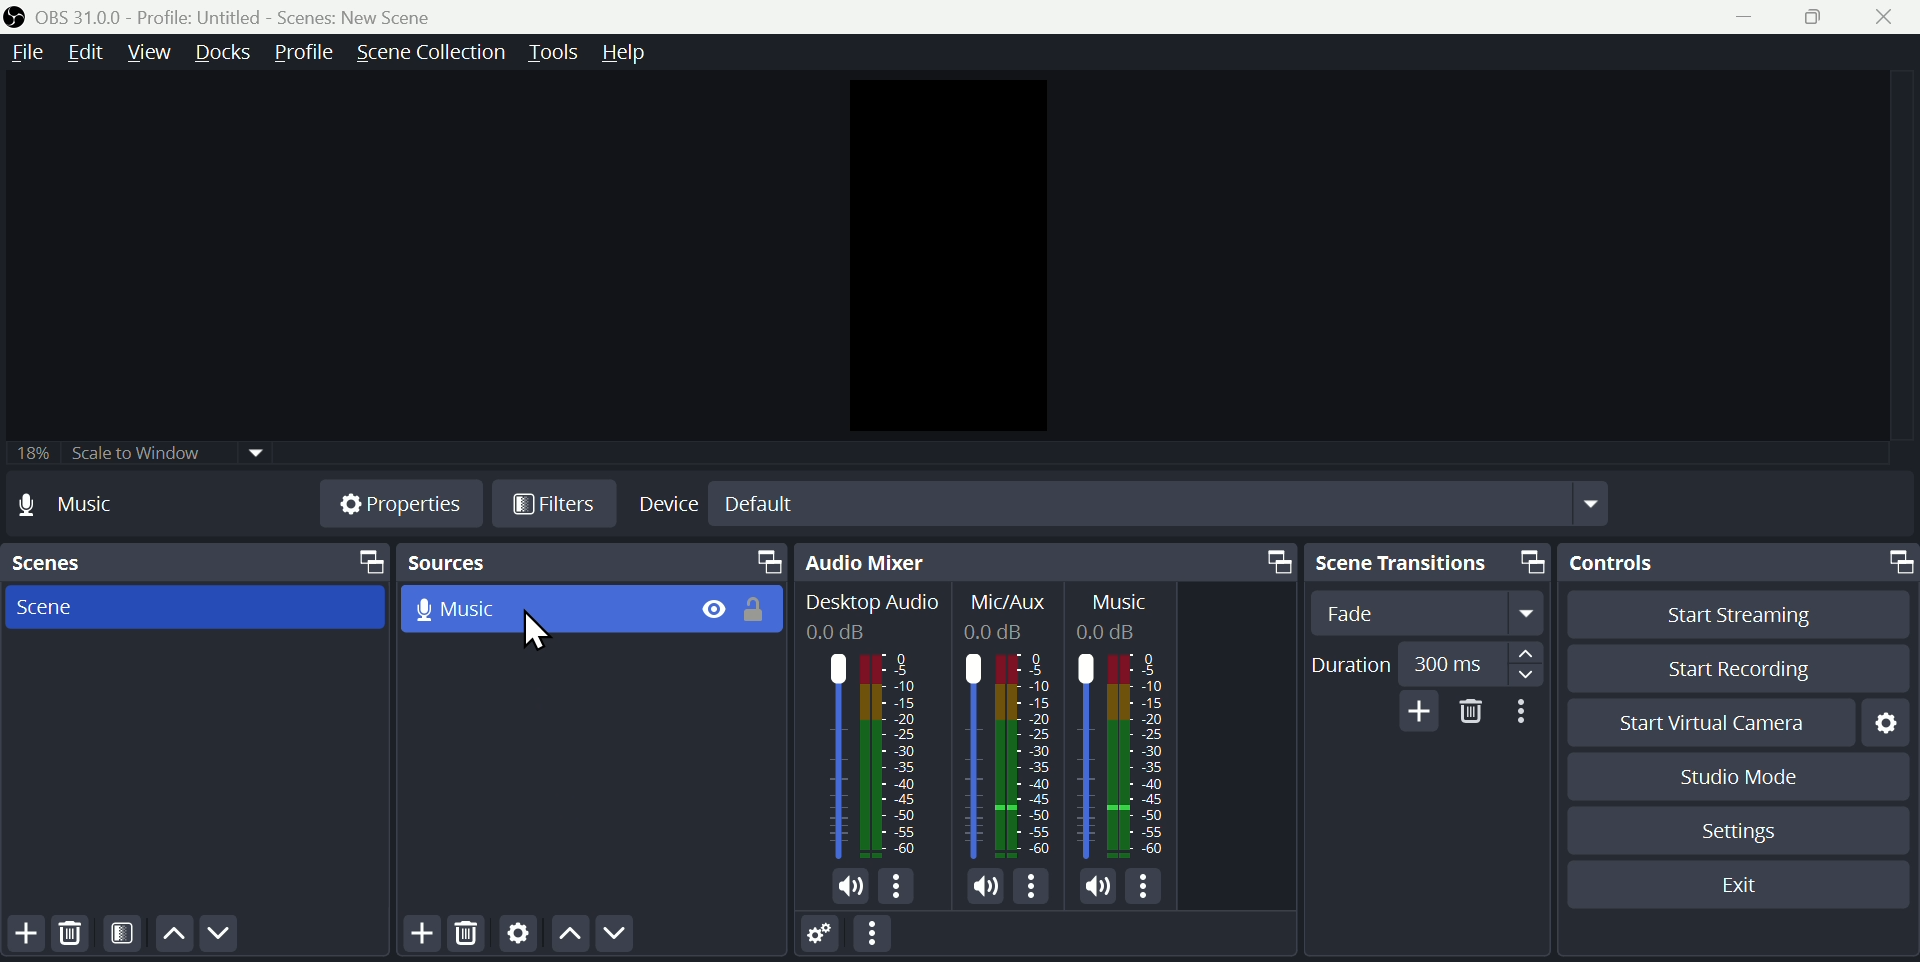 Image resolution: width=1920 pixels, height=962 pixels. I want to click on fade, so click(1435, 614).